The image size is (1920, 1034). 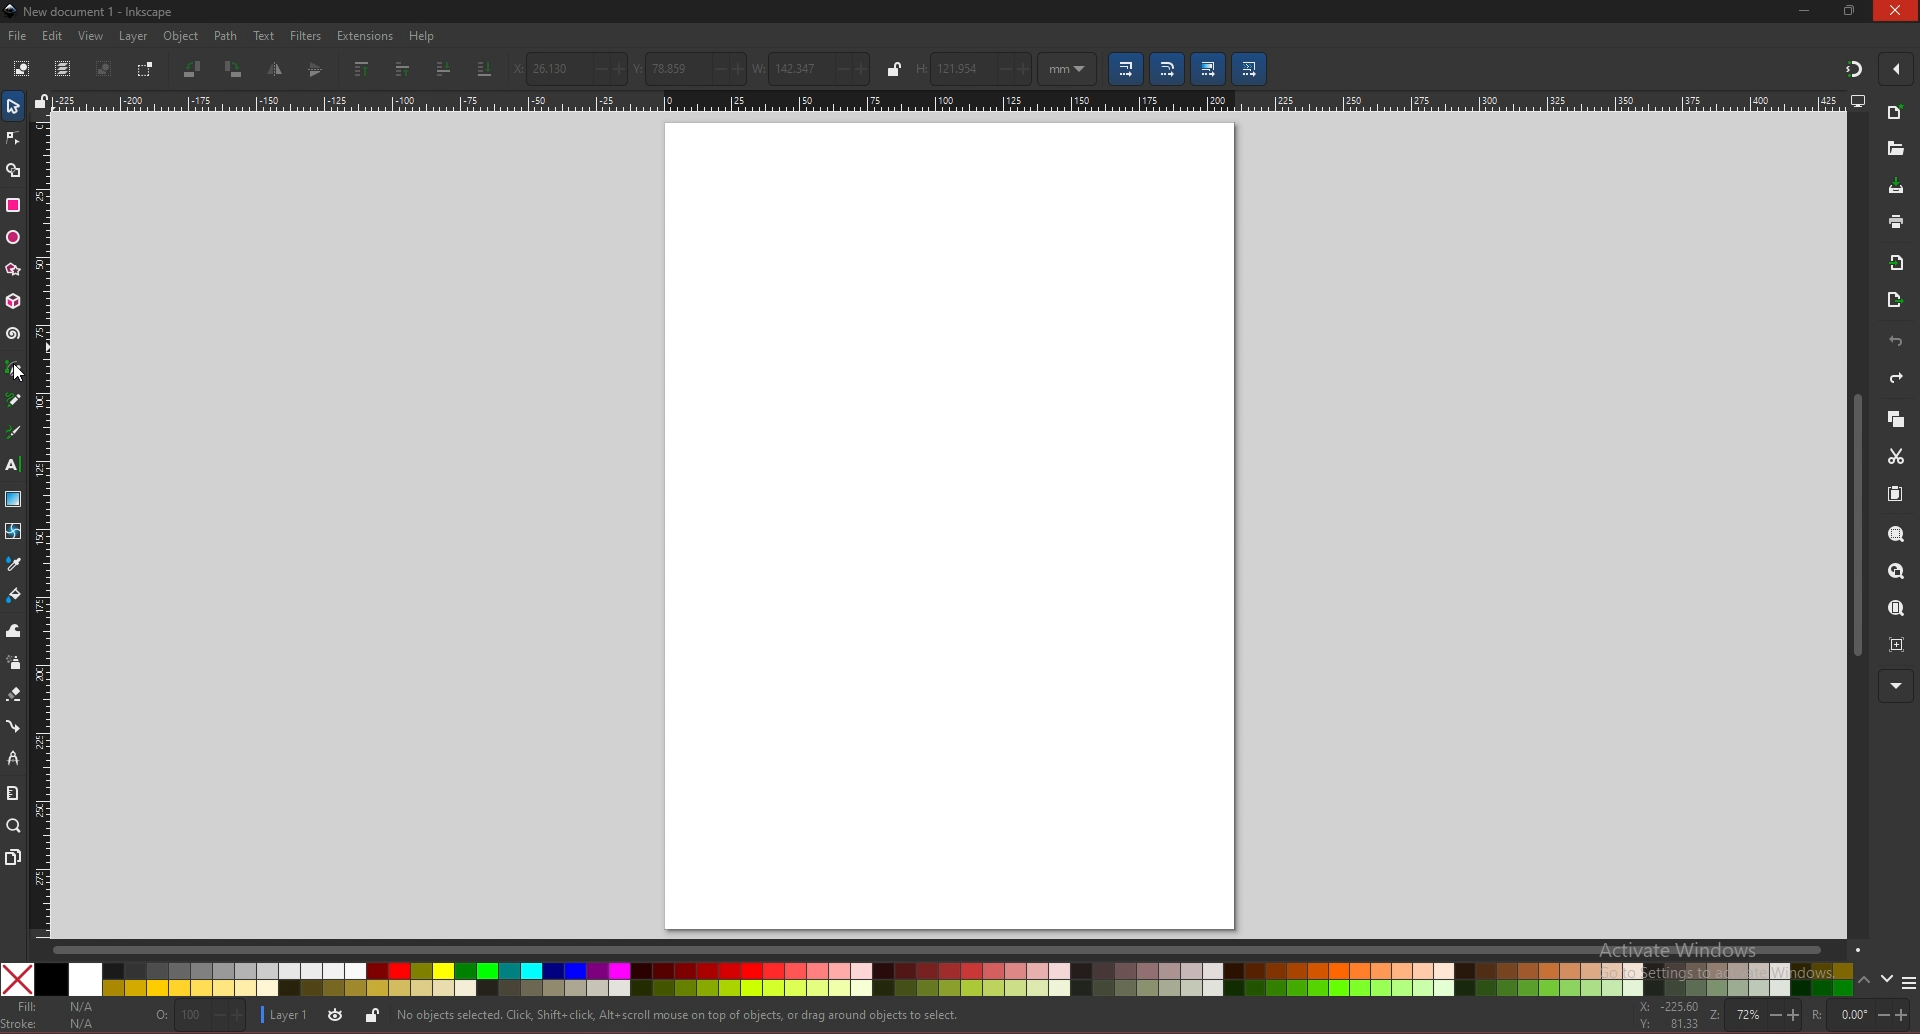 What do you see at coordinates (956, 948) in the screenshot?
I see `scroll bar` at bounding box center [956, 948].